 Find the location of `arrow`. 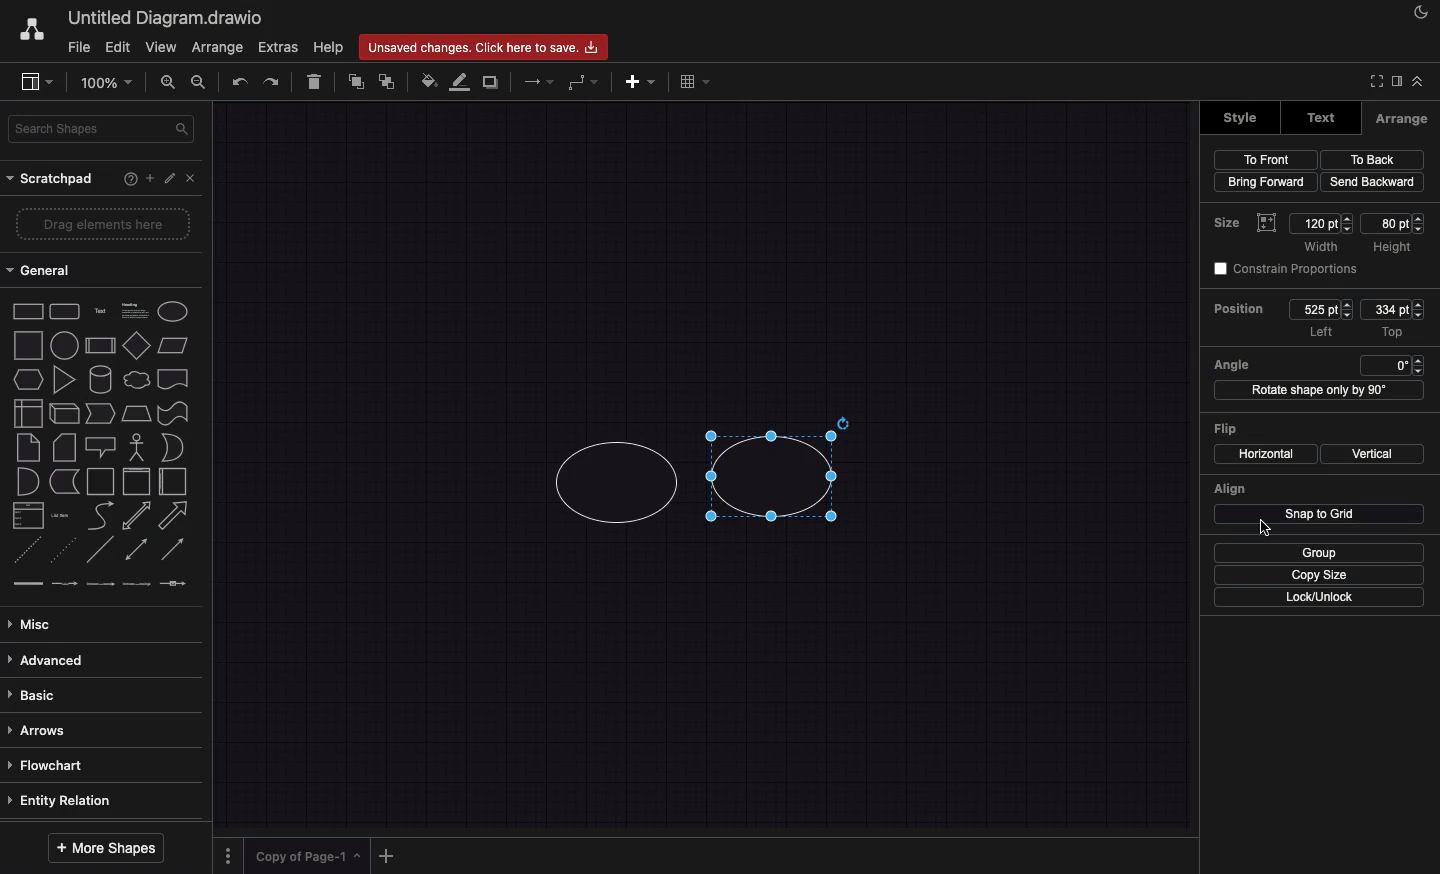

arrow is located at coordinates (175, 516).